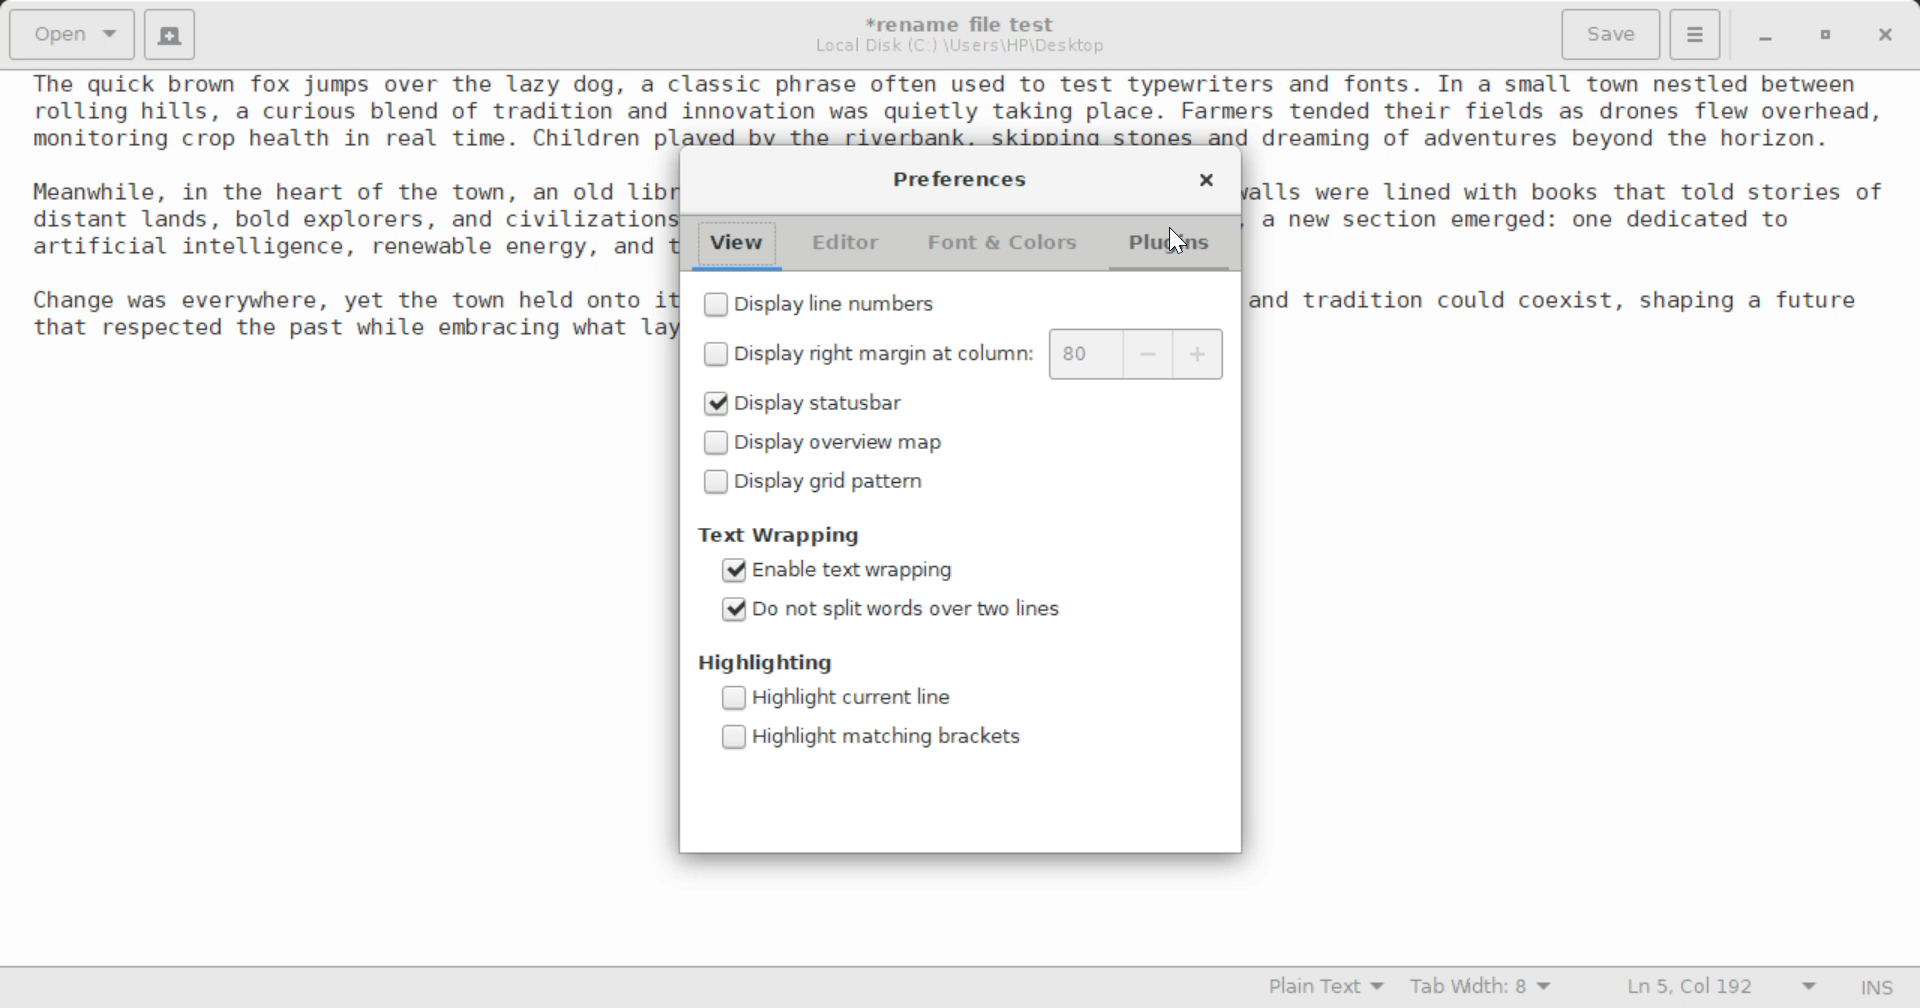  Describe the element at coordinates (1178, 239) in the screenshot. I see `Cursor Position` at that location.